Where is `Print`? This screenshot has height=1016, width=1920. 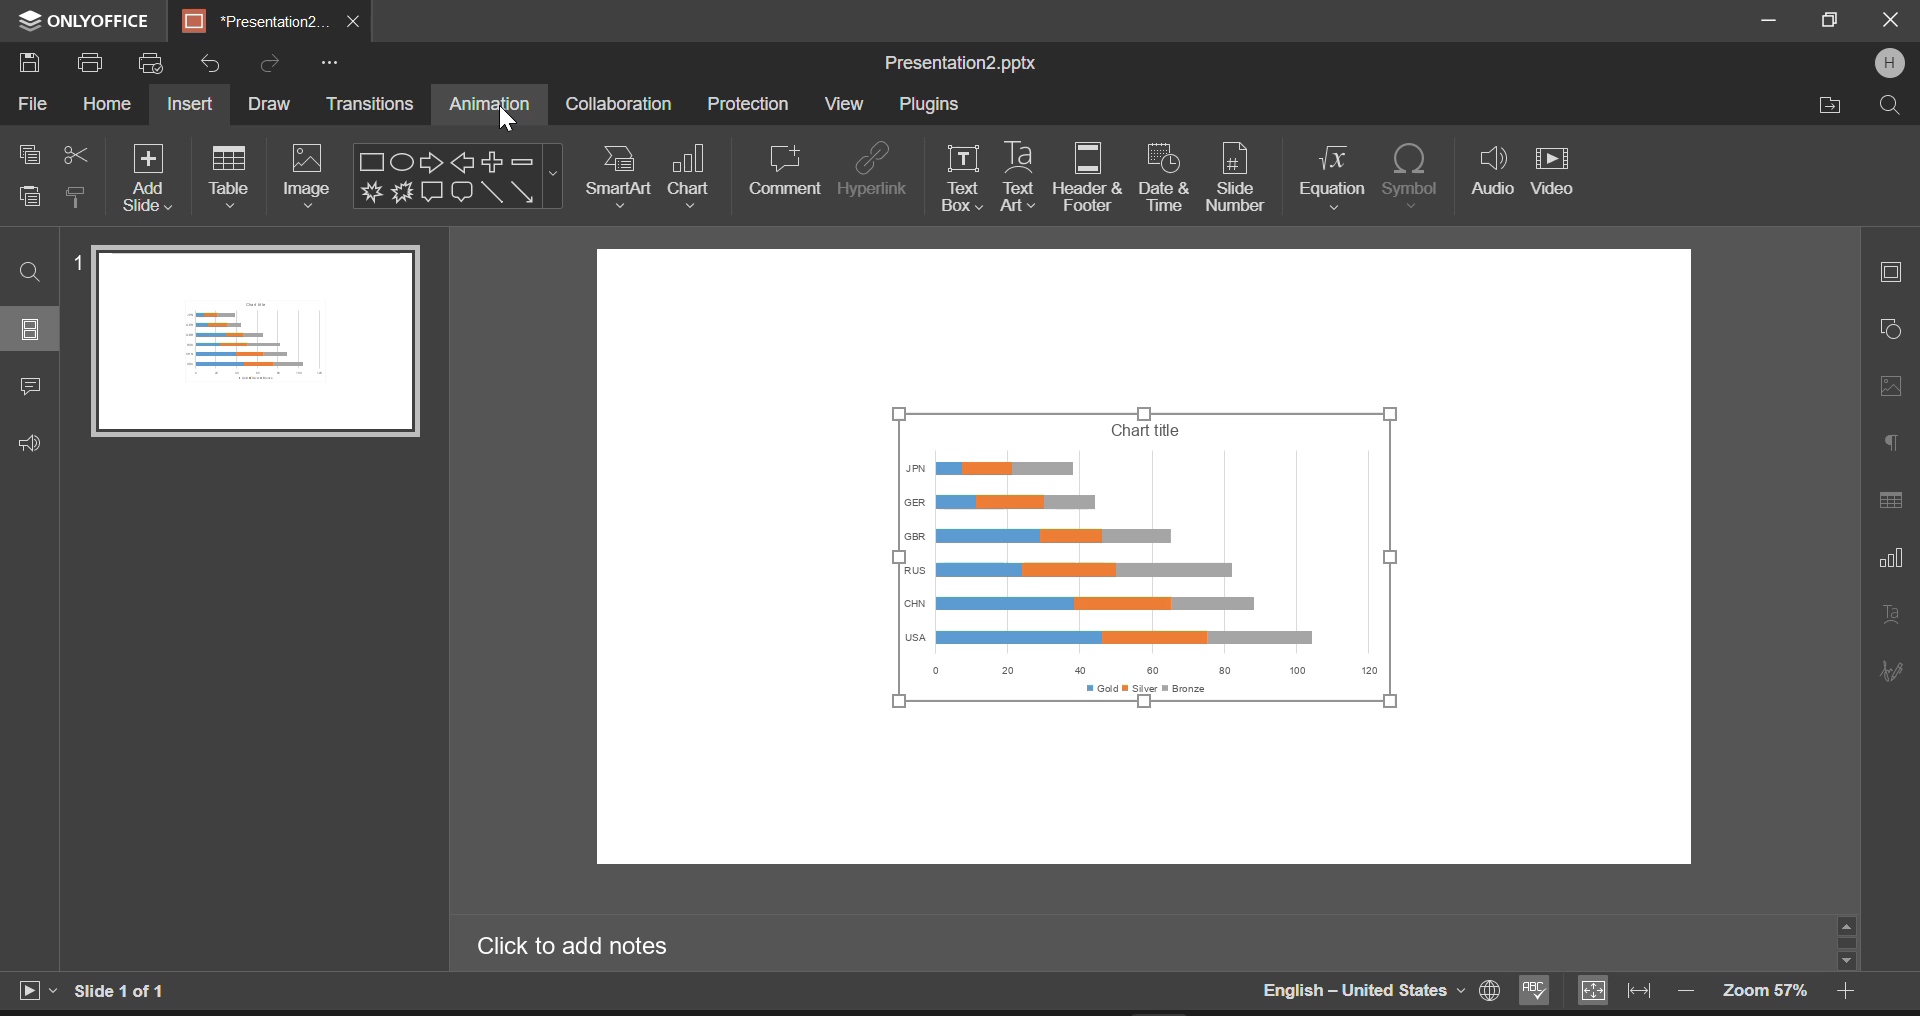 Print is located at coordinates (94, 65).